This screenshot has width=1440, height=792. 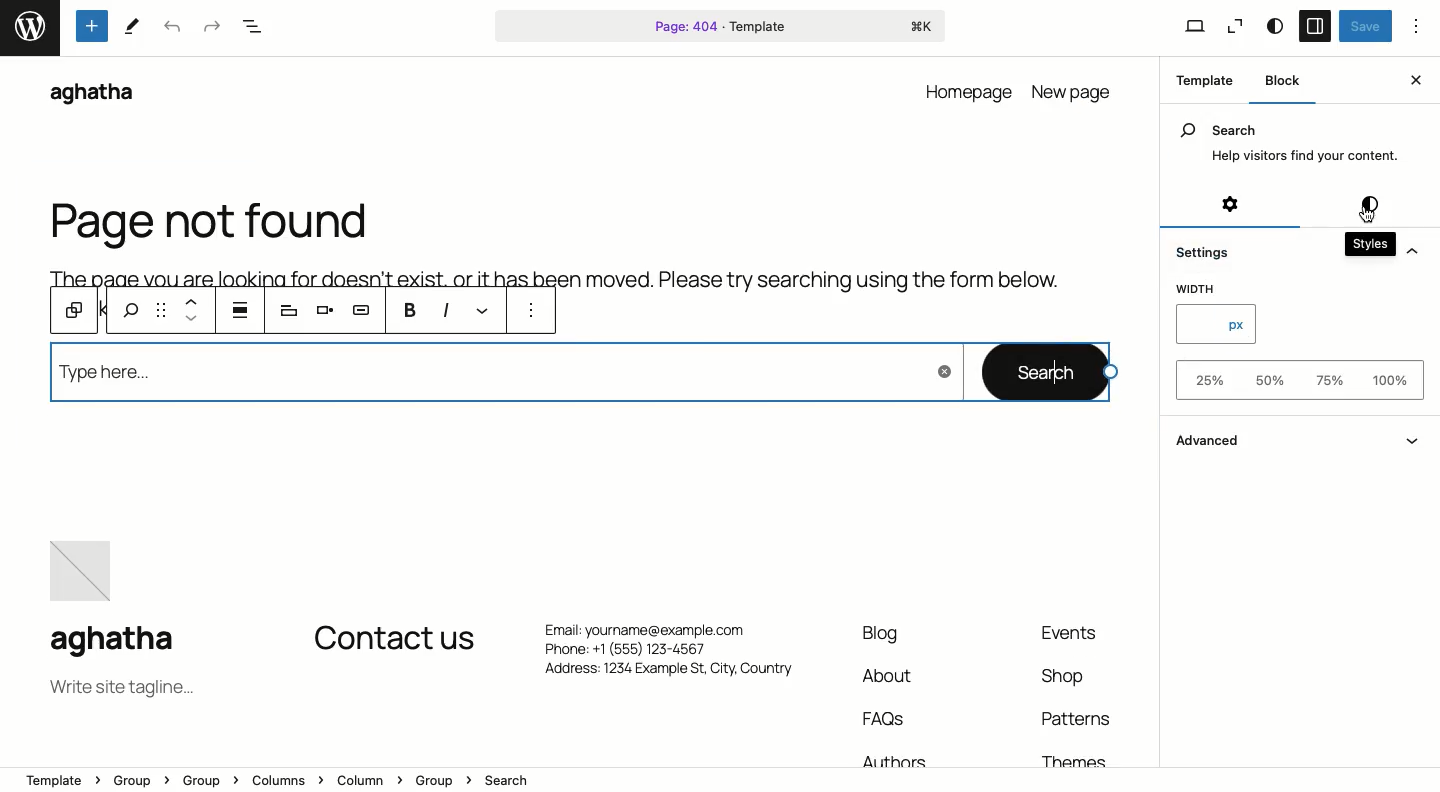 What do you see at coordinates (209, 223) in the screenshot?
I see `Page not found` at bounding box center [209, 223].